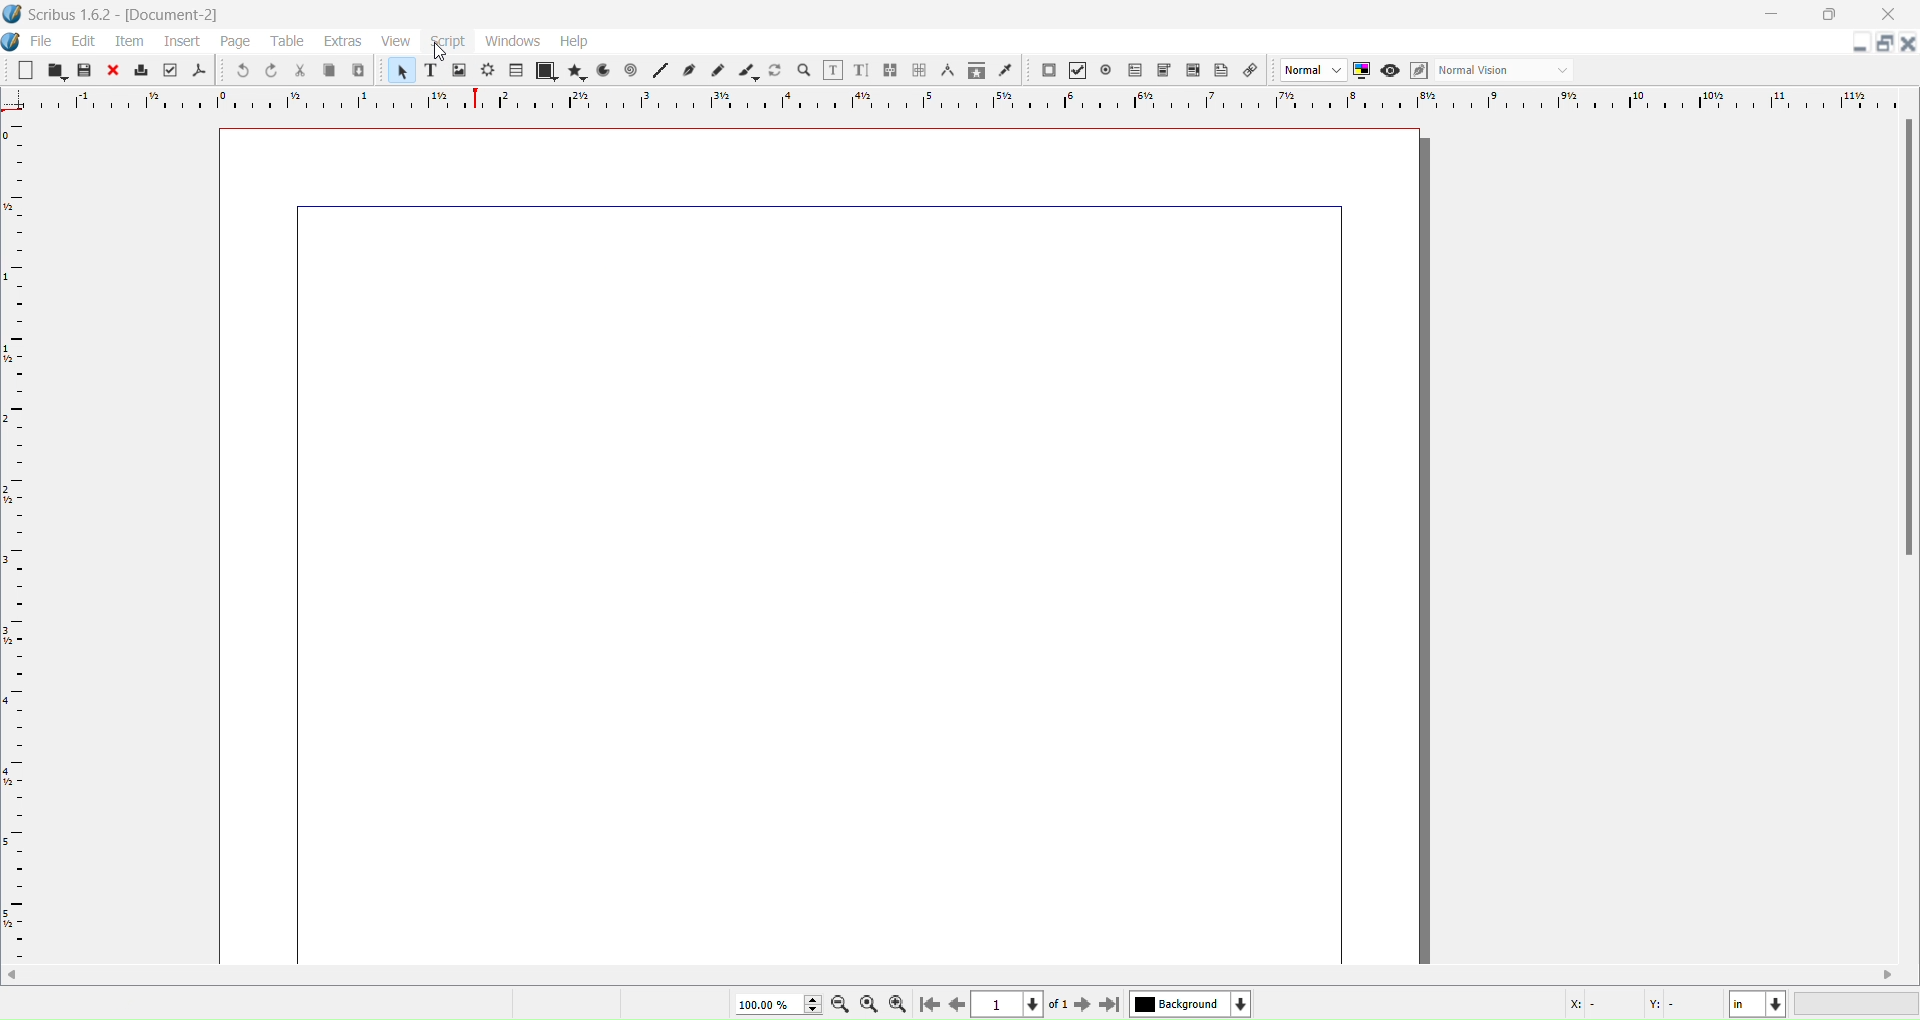 The image size is (1920, 1020). I want to click on pdf Check Box, so click(1076, 71).